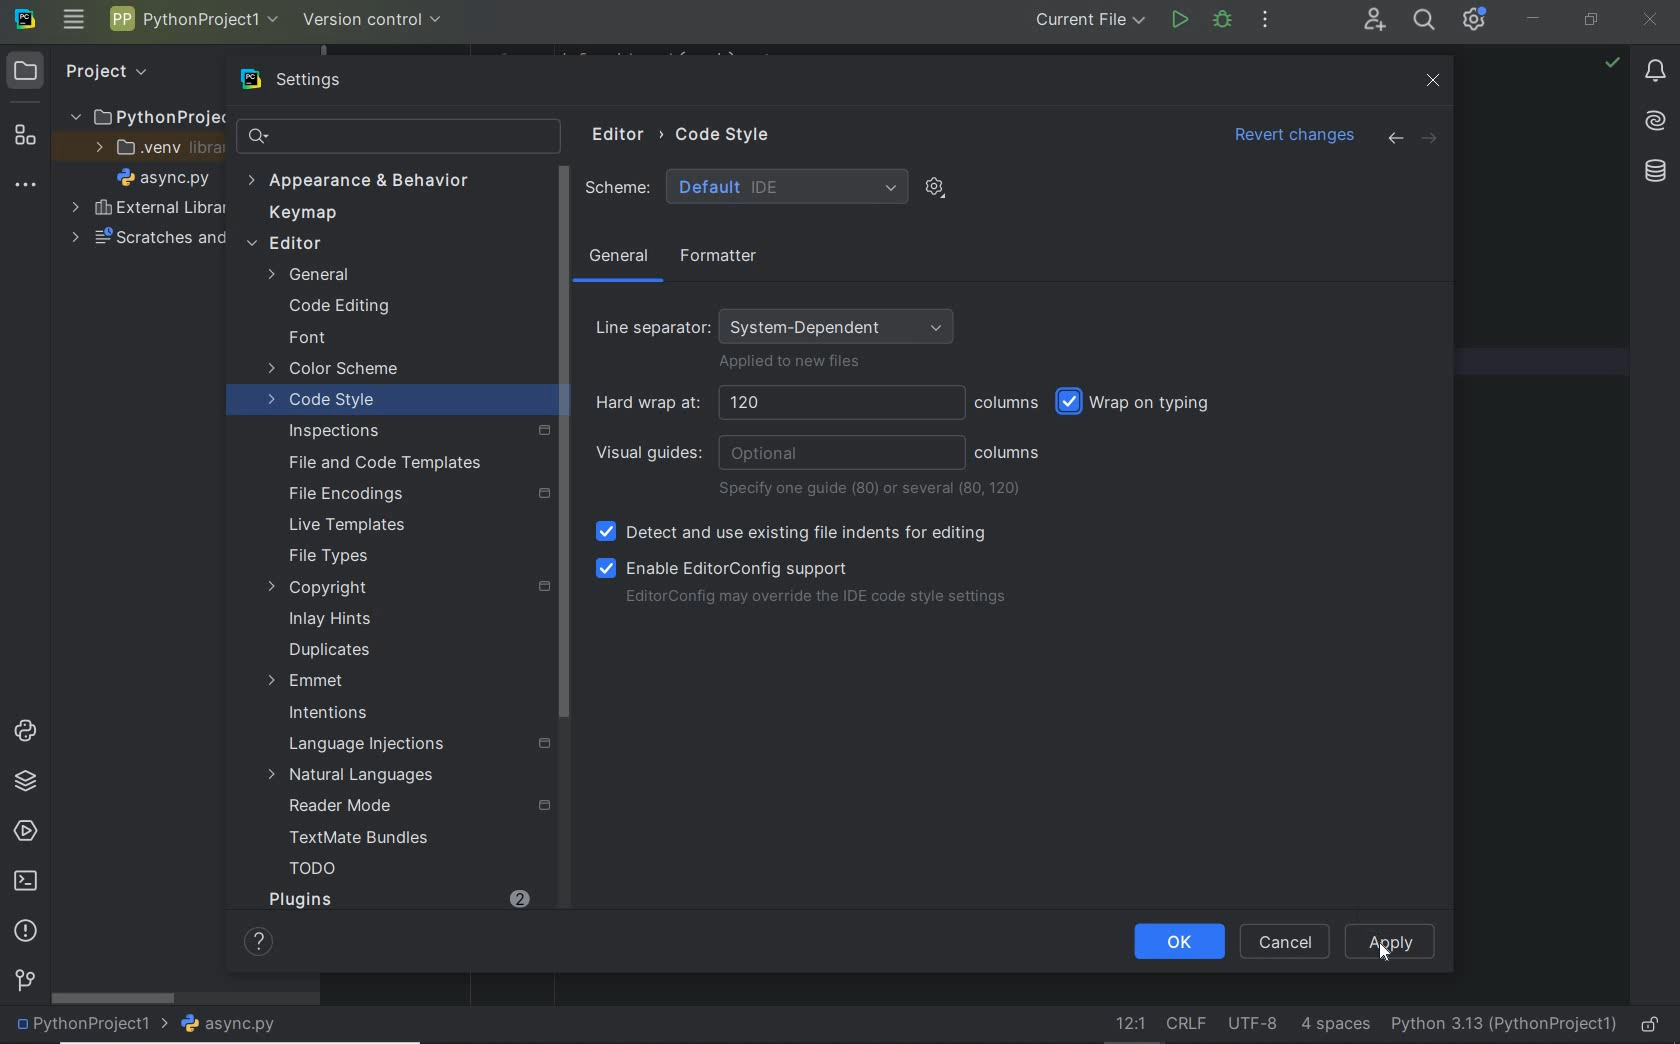  Describe the element at coordinates (195, 19) in the screenshot. I see `project name` at that location.